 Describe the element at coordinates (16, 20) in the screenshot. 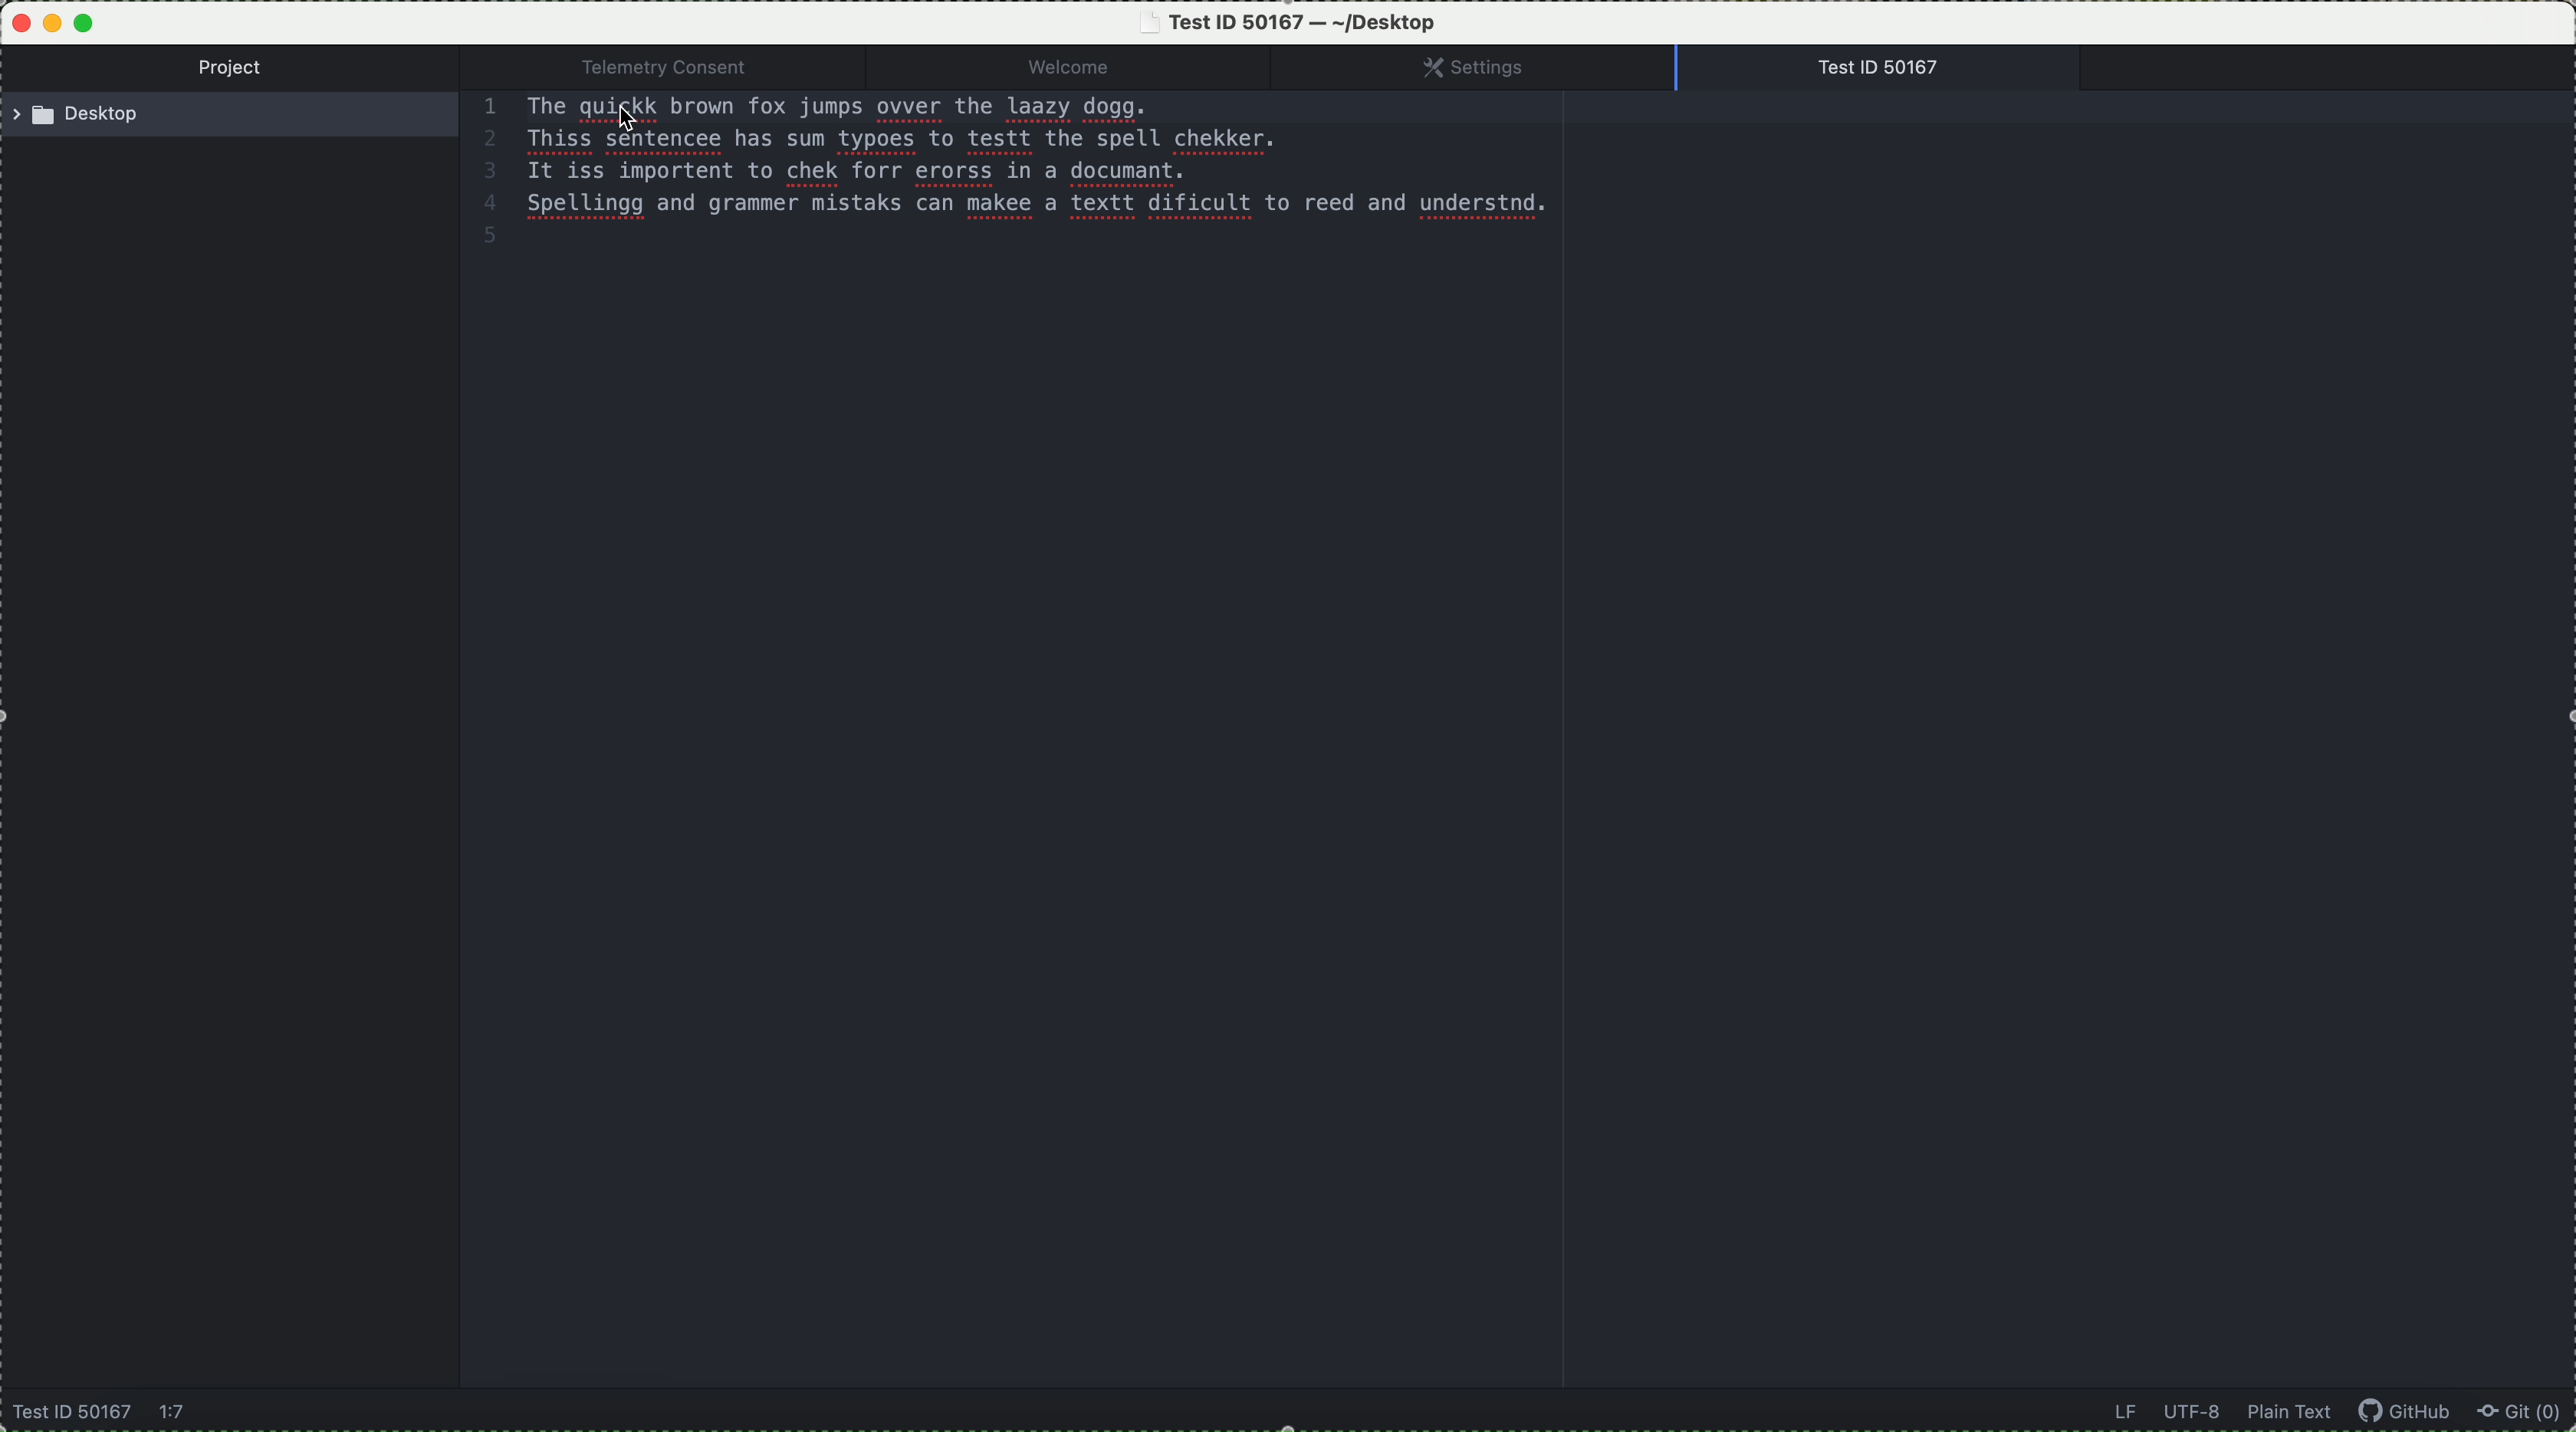

I see `close program` at that location.